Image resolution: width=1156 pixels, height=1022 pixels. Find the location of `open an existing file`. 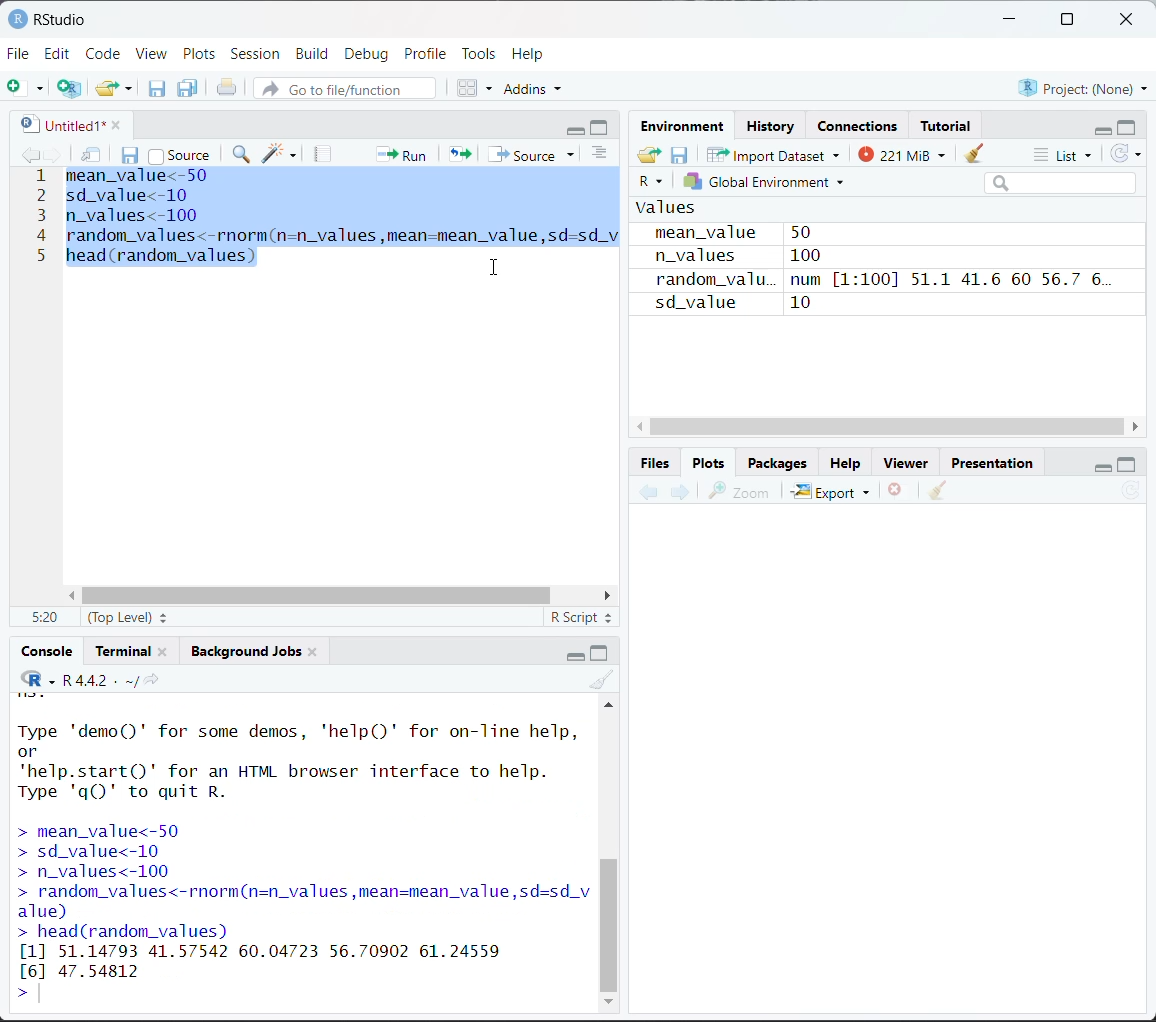

open an existing file is located at coordinates (107, 85).